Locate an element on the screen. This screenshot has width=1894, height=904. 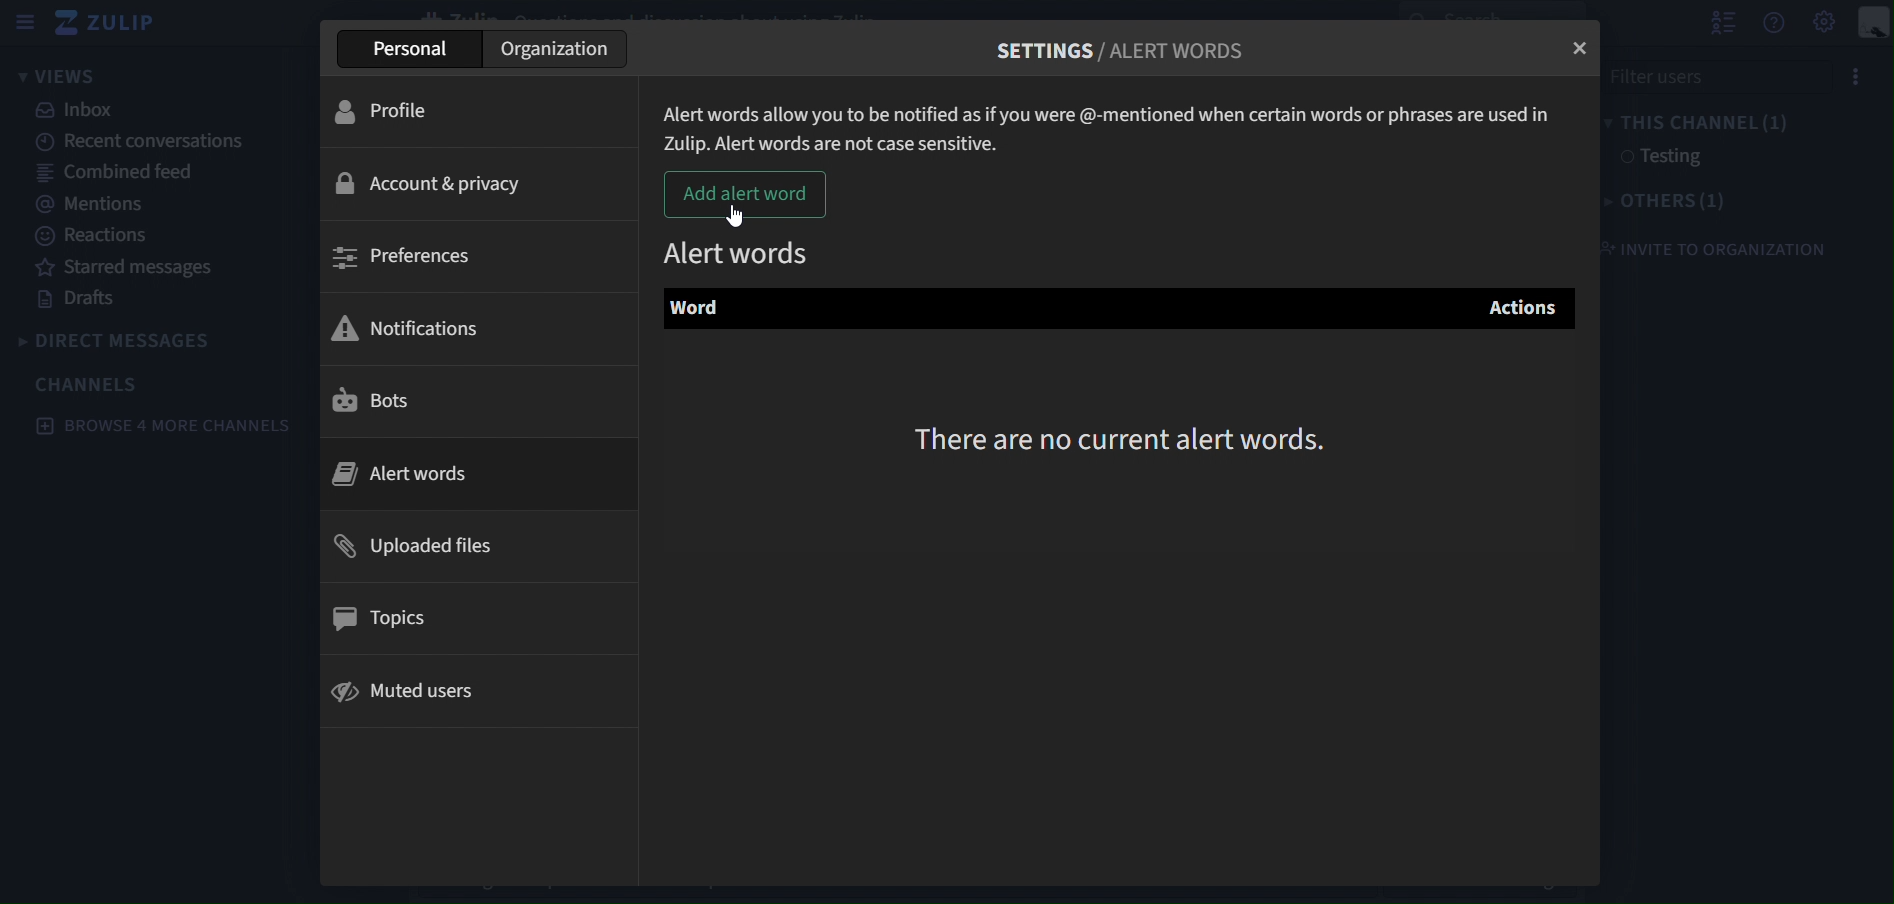
testing is located at coordinates (1661, 159).